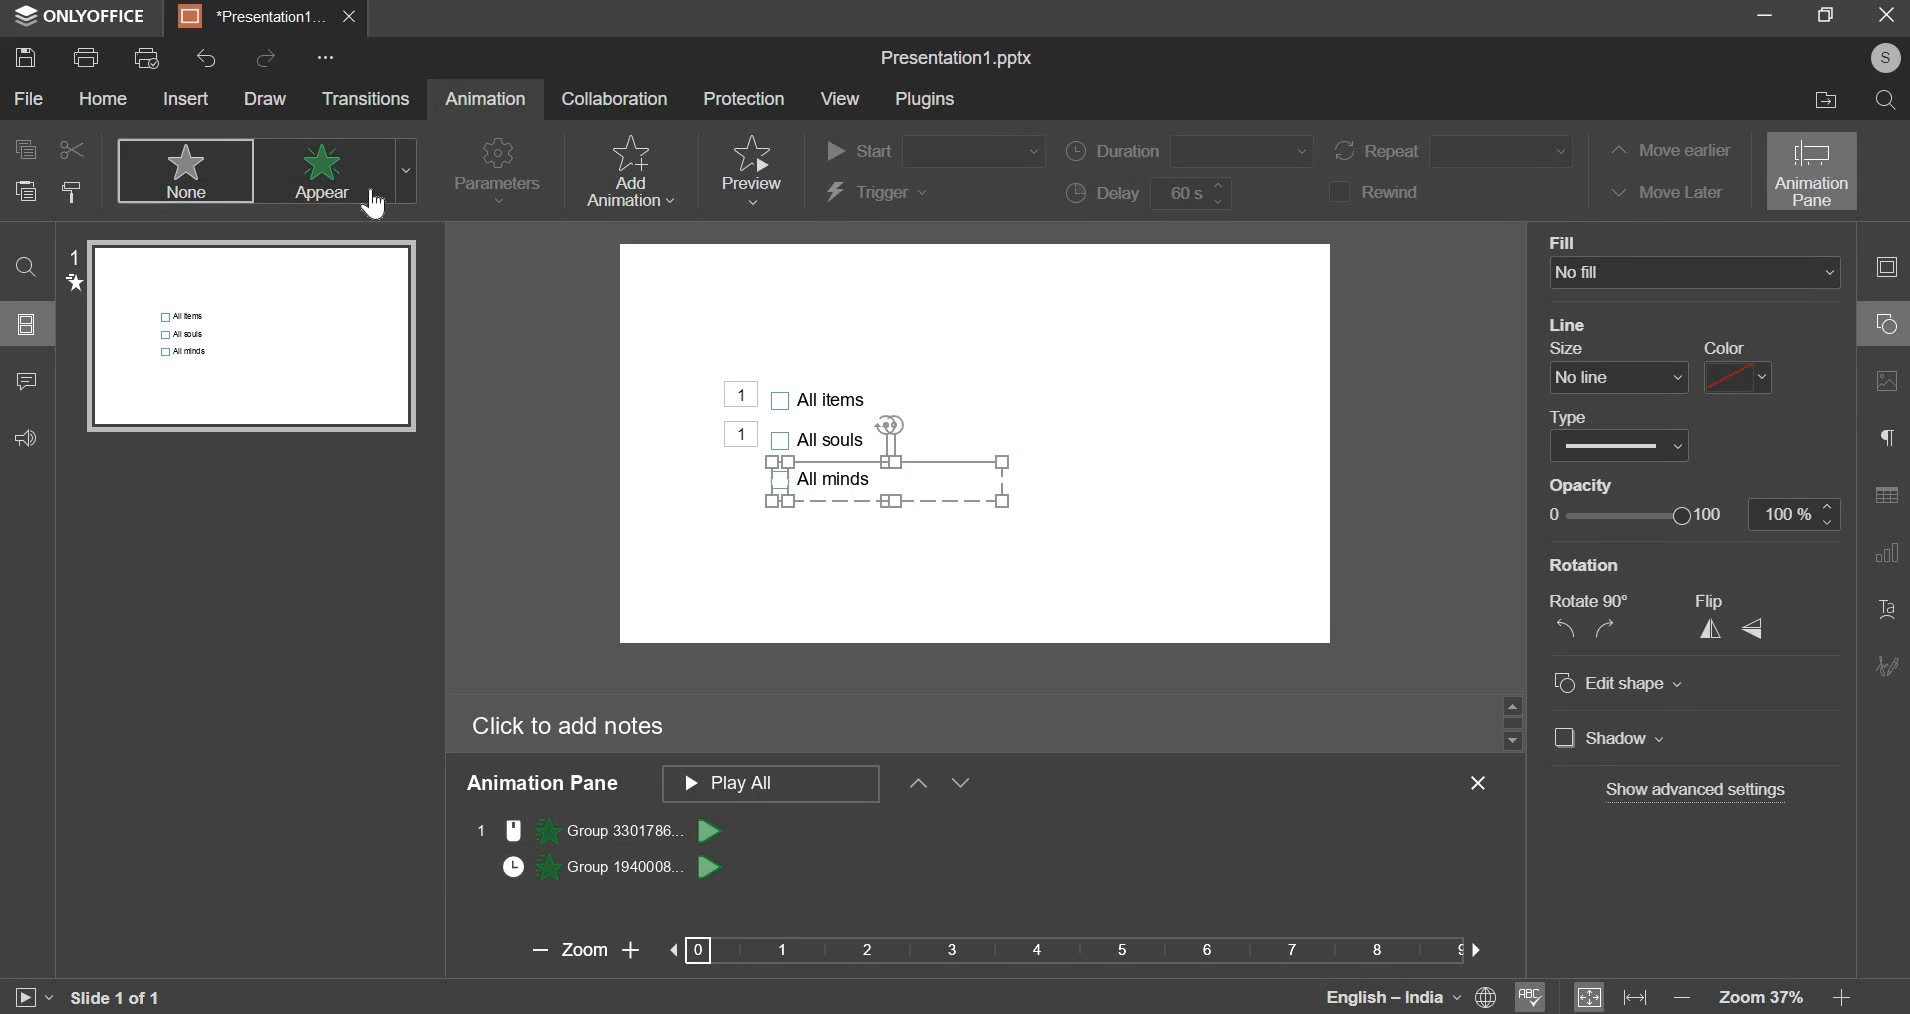 This screenshot has width=1910, height=1014. What do you see at coordinates (1618, 446) in the screenshot?
I see `line type` at bounding box center [1618, 446].